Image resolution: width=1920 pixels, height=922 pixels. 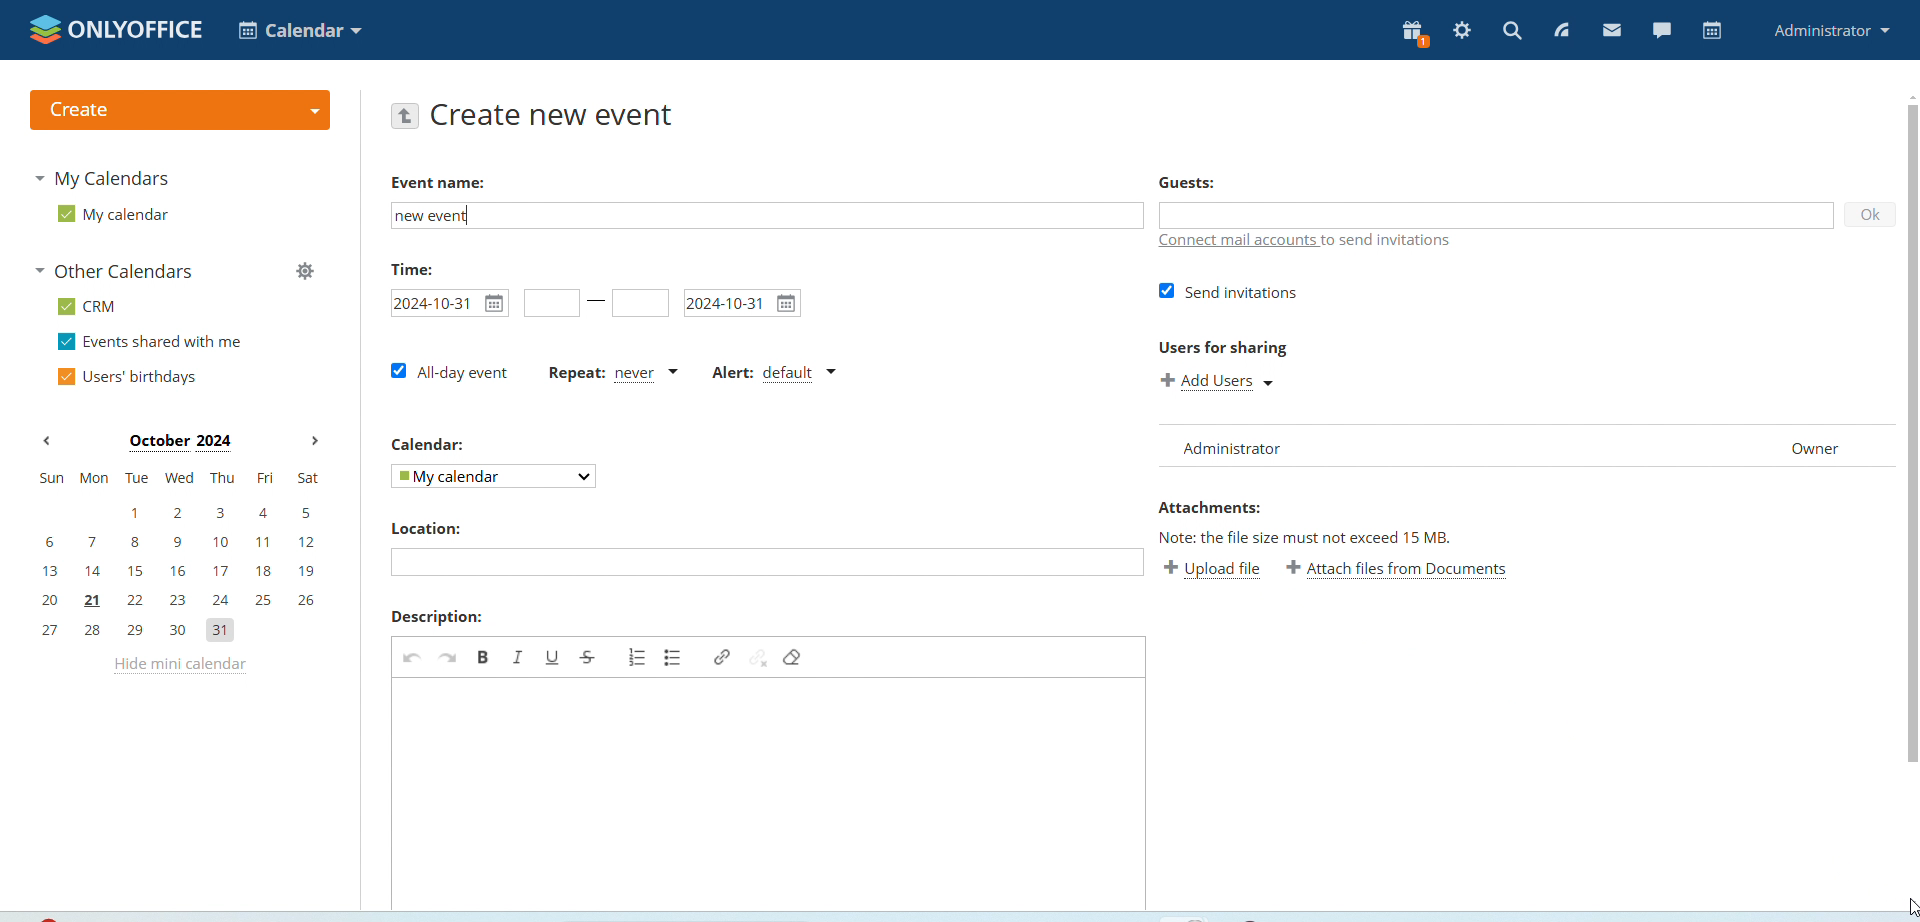 What do you see at coordinates (551, 303) in the screenshot?
I see `event start time` at bounding box center [551, 303].